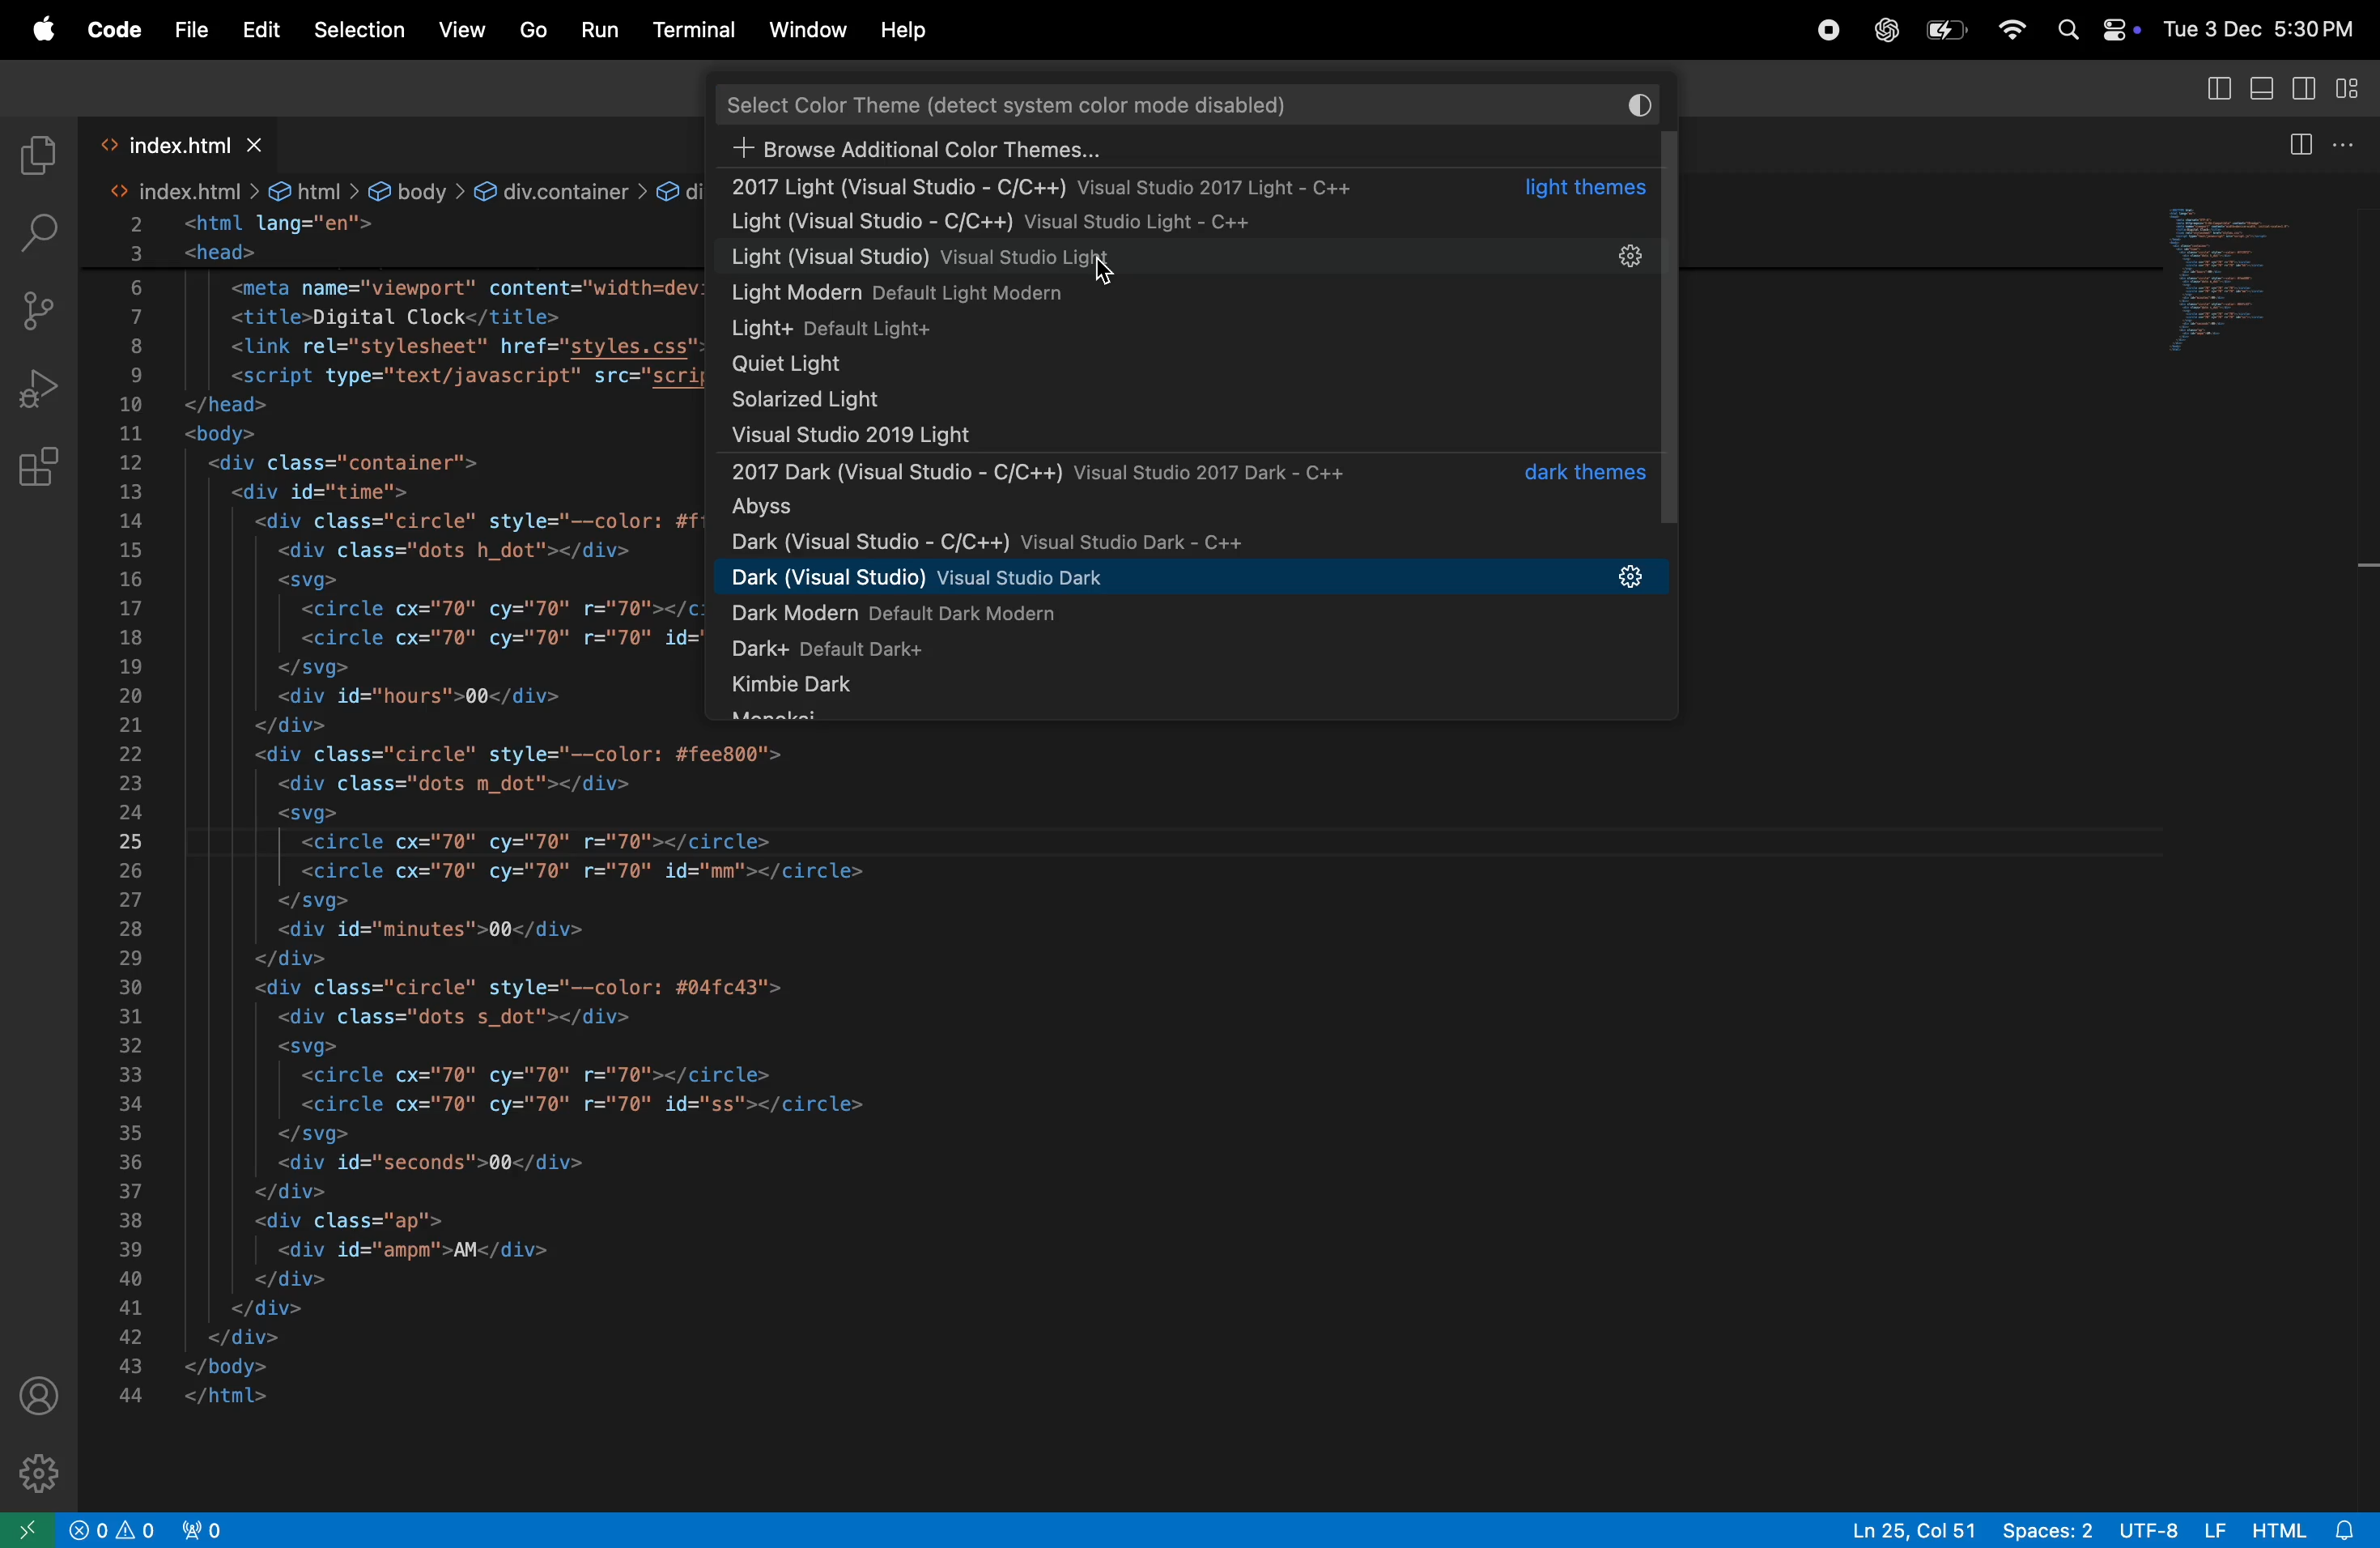  What do you see at coordinates (381, 795) in the screenshot?
I see `code block` at bounding box center [381, 795].